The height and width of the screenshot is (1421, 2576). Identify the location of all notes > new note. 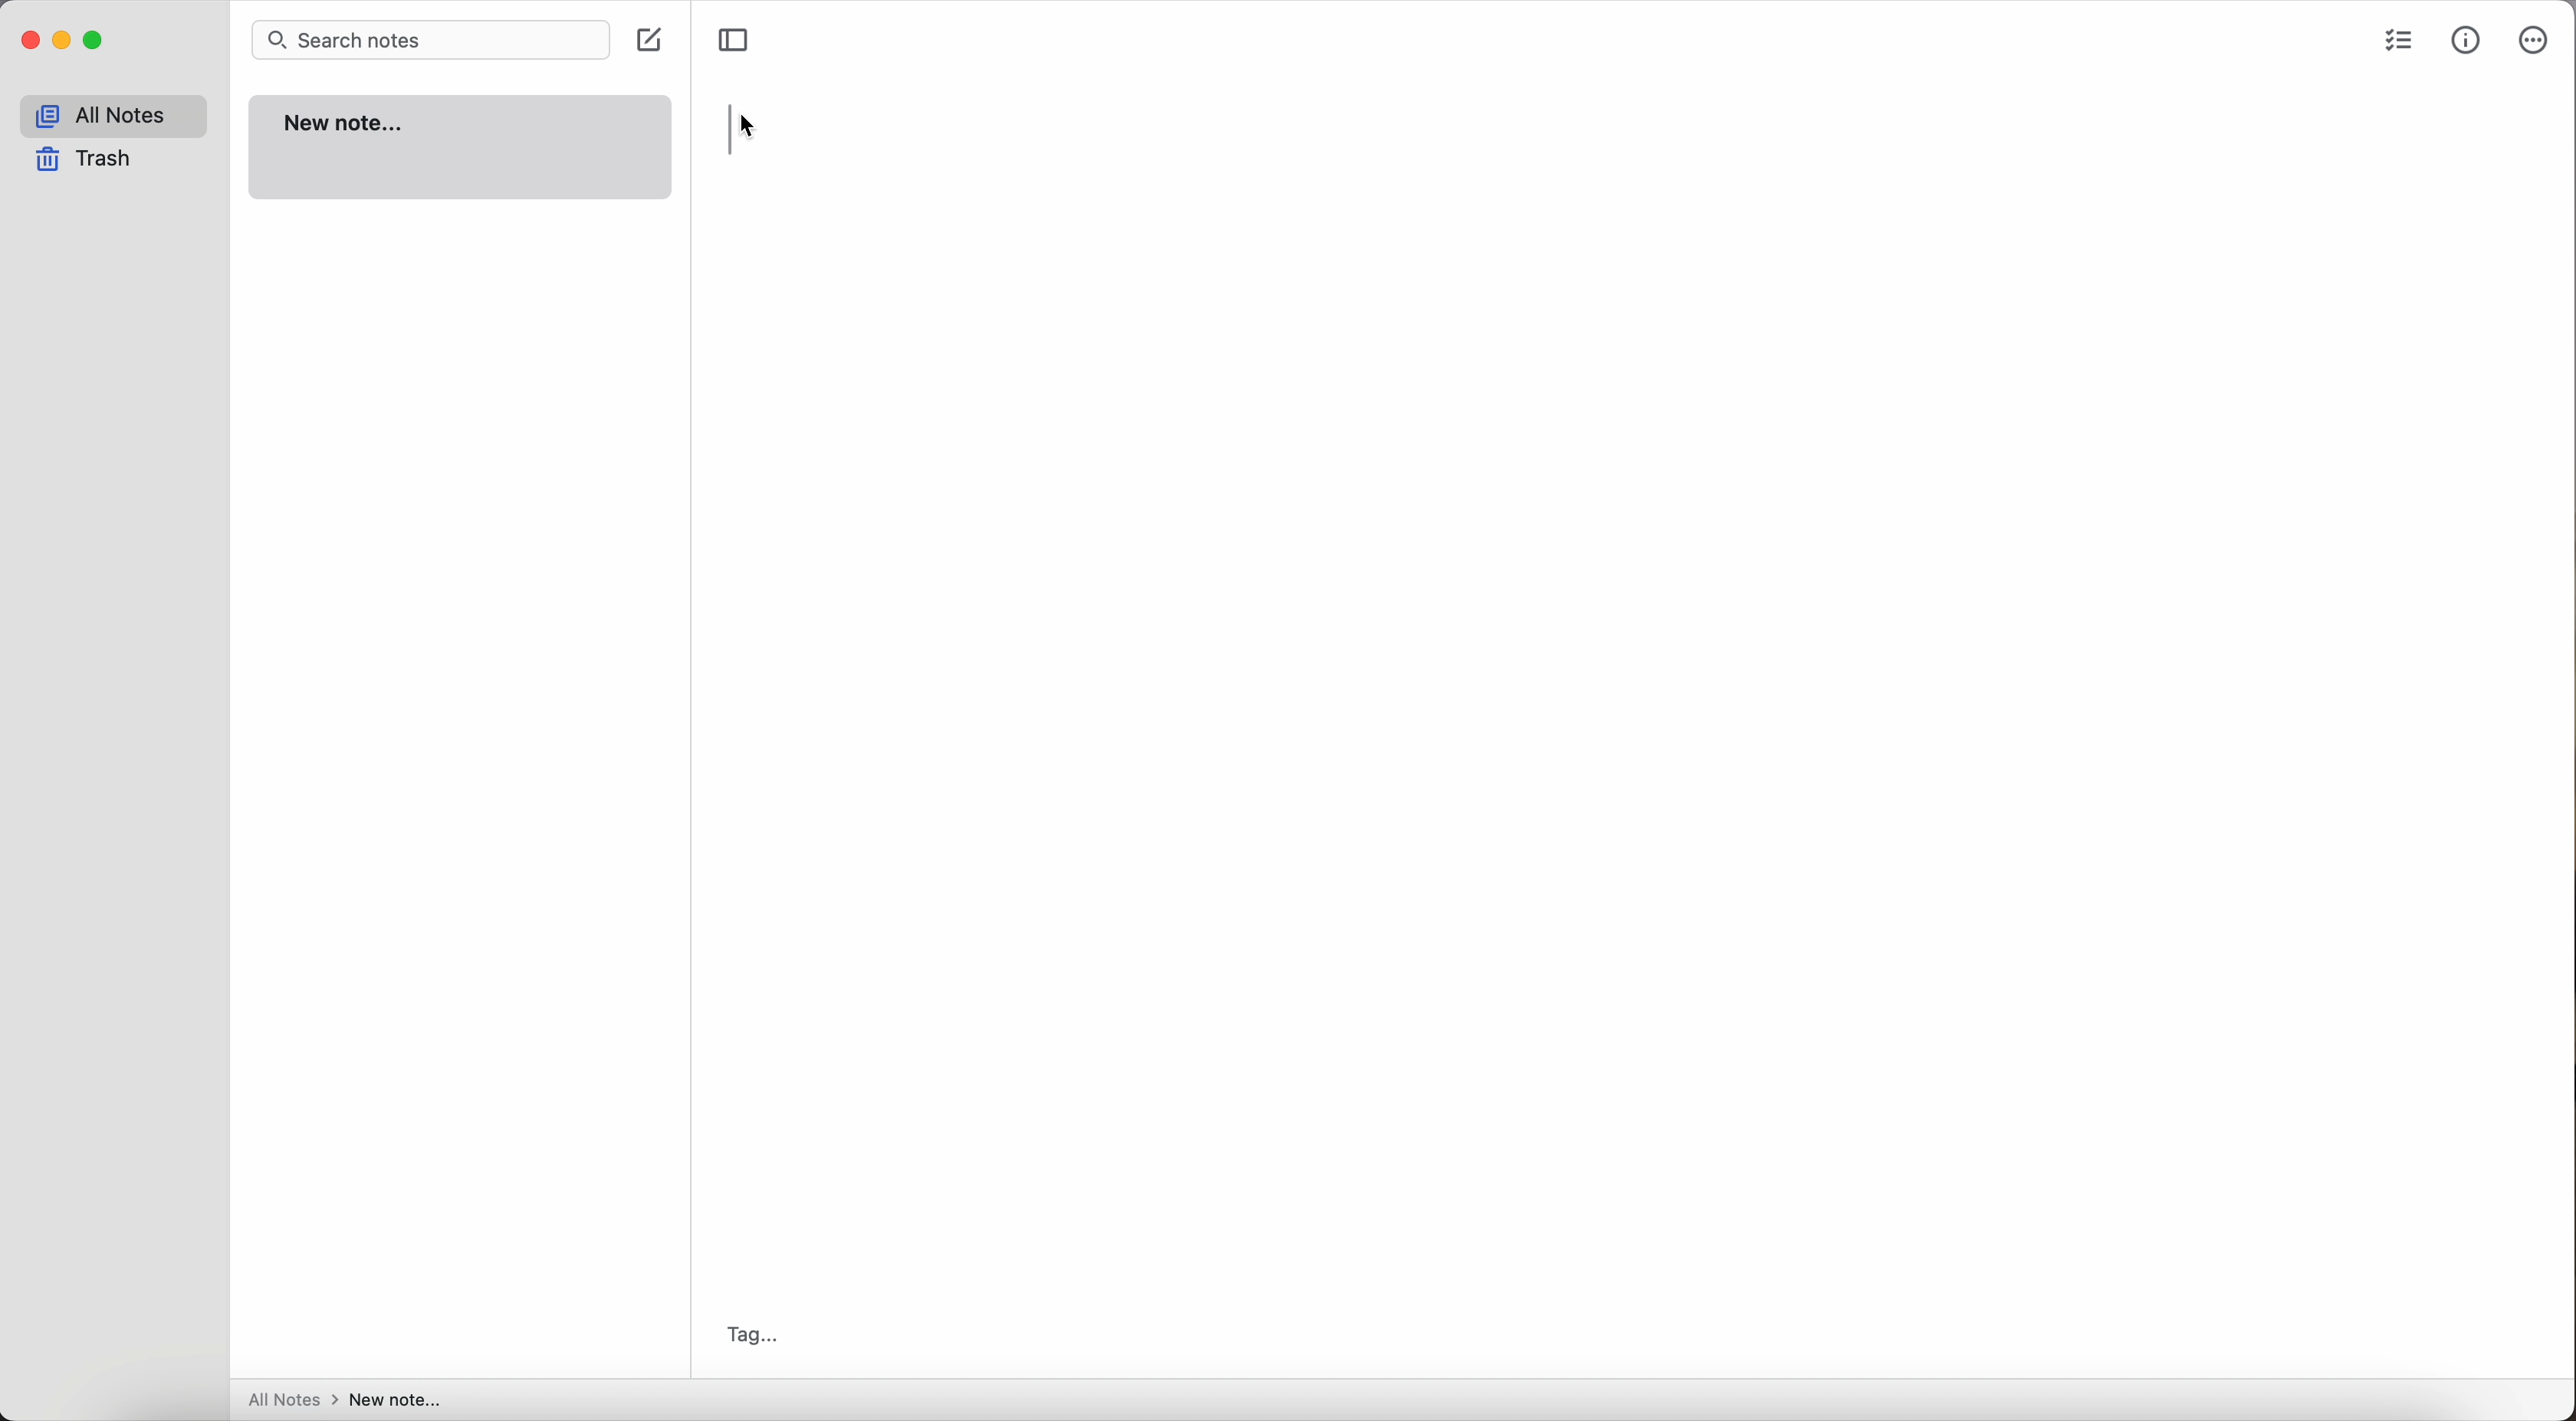
(345, 1401).